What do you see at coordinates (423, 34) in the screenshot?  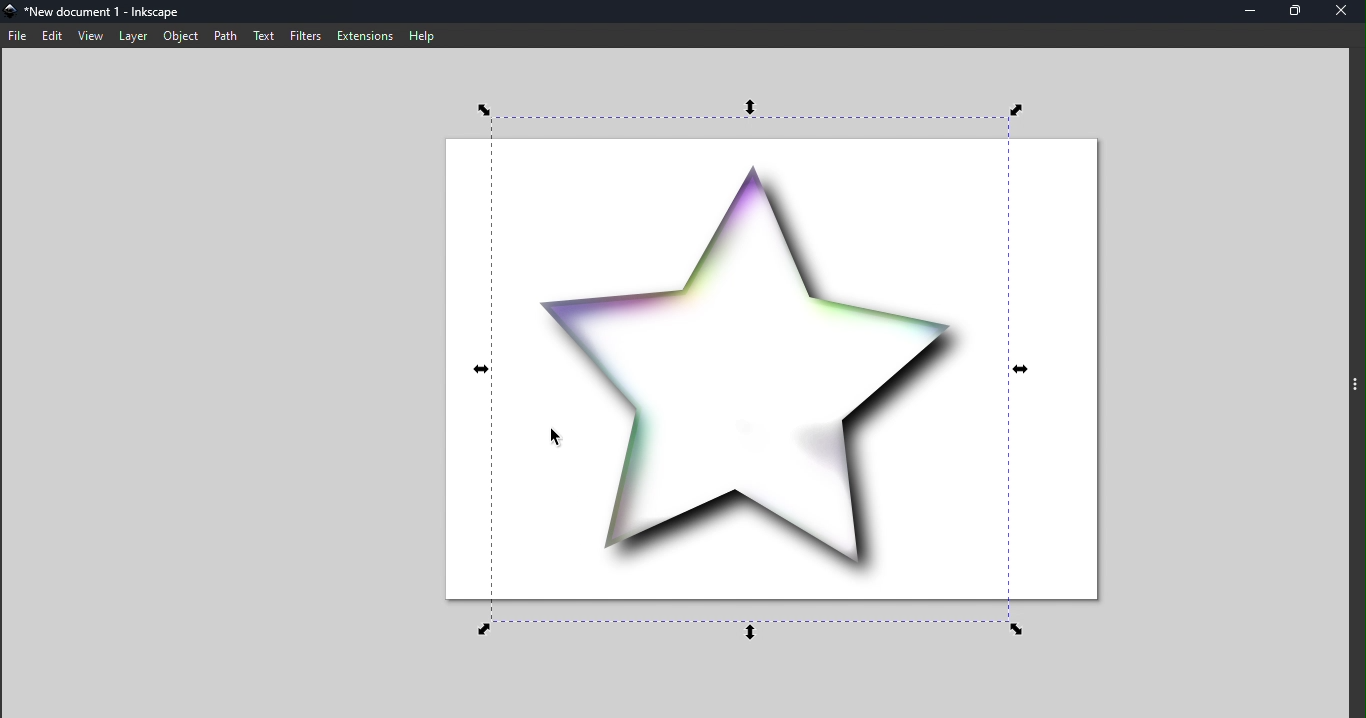 I see `Help` at bounding box center [423, 34].